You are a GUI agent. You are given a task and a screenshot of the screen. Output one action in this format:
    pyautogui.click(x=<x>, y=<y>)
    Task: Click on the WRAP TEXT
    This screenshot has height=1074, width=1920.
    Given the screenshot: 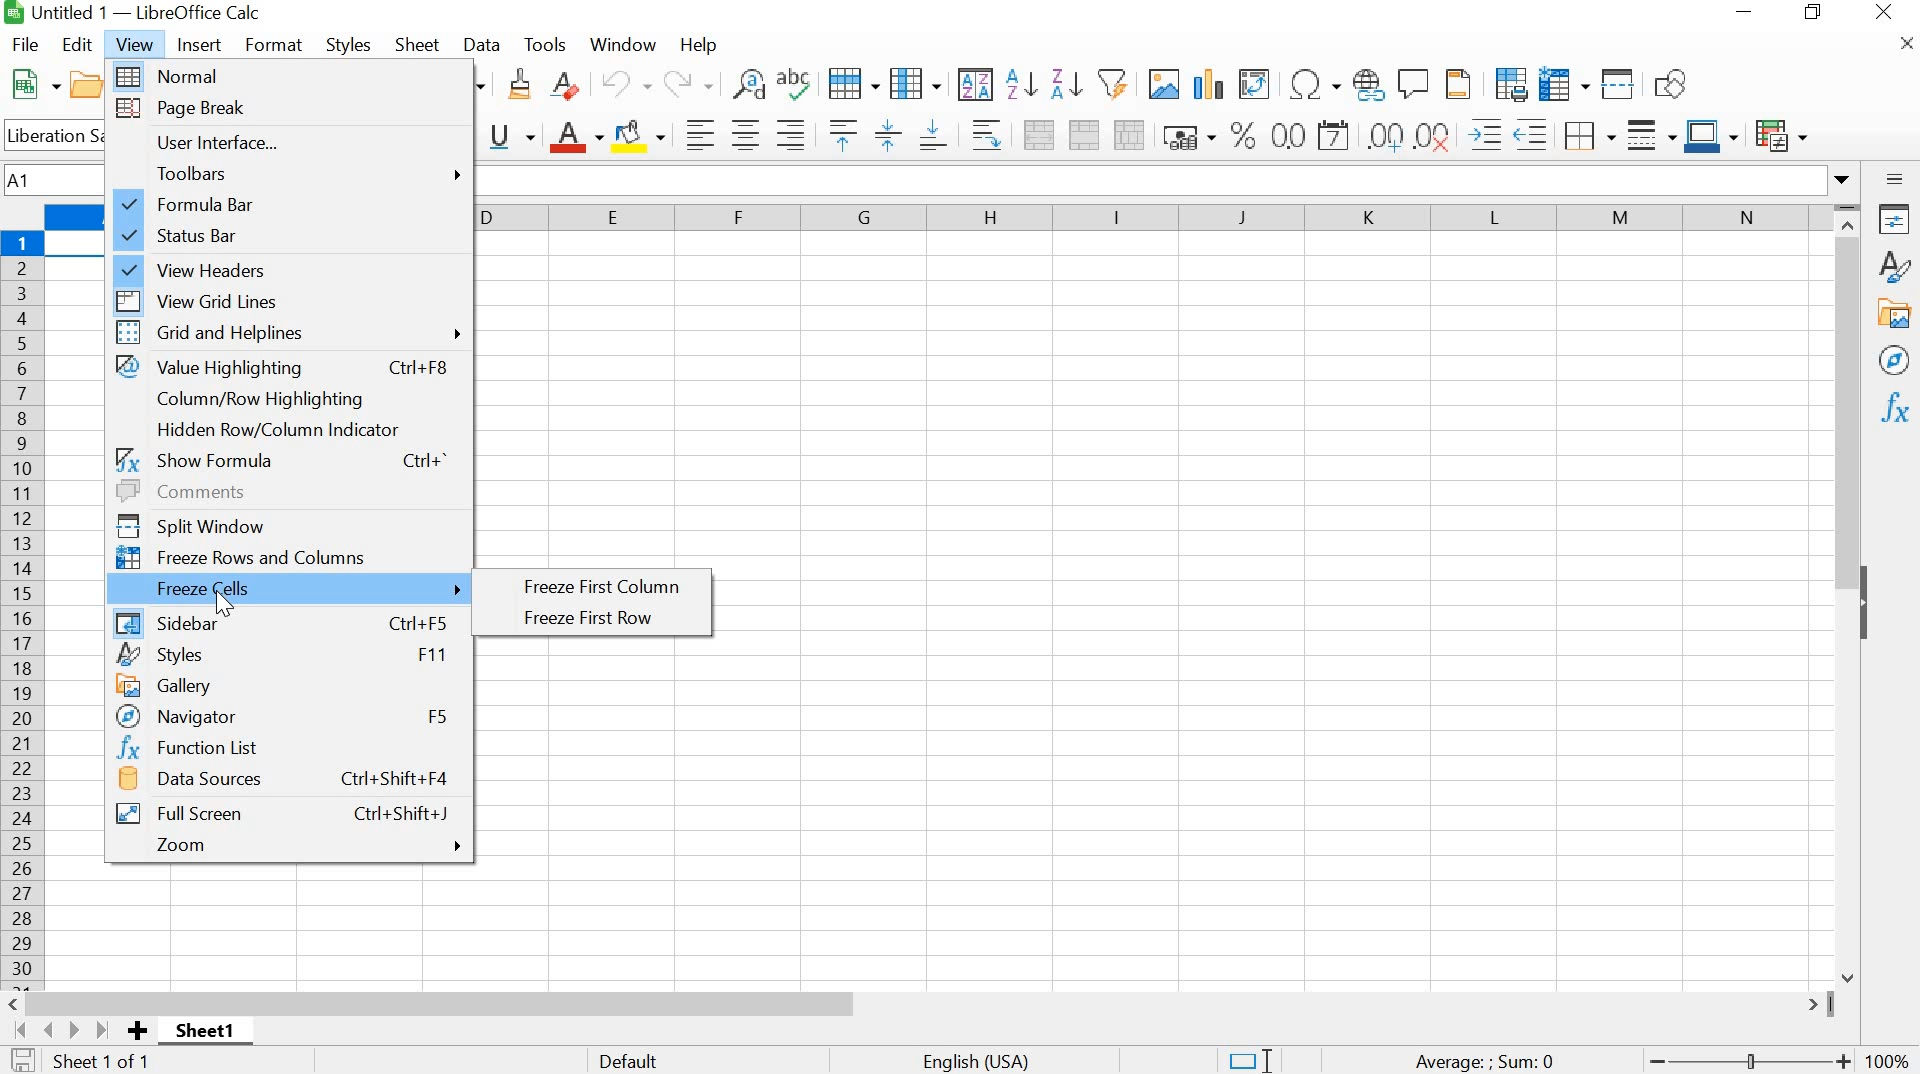 What is the action you would take?
    pyautogui.click(x=983, y=134)
    